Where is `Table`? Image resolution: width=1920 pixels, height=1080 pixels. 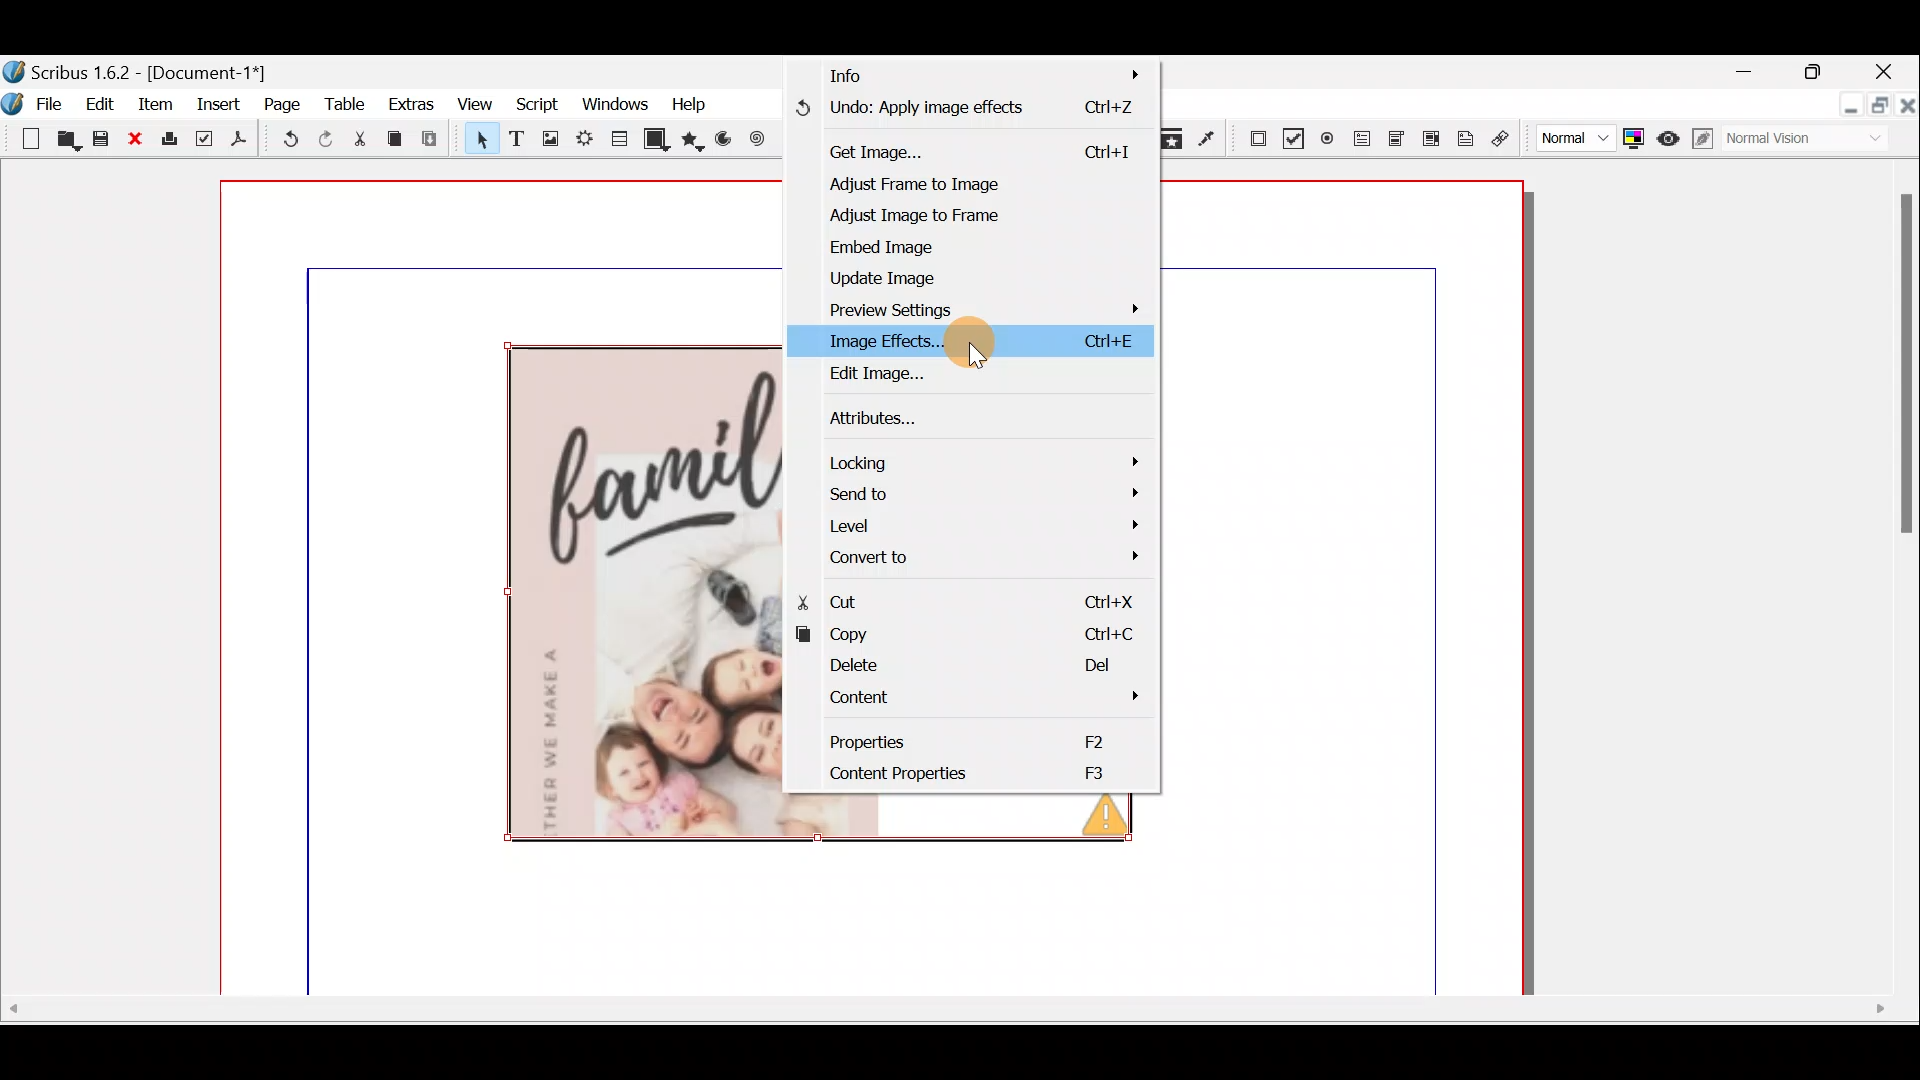
Table is located at coordinates (622, 144).